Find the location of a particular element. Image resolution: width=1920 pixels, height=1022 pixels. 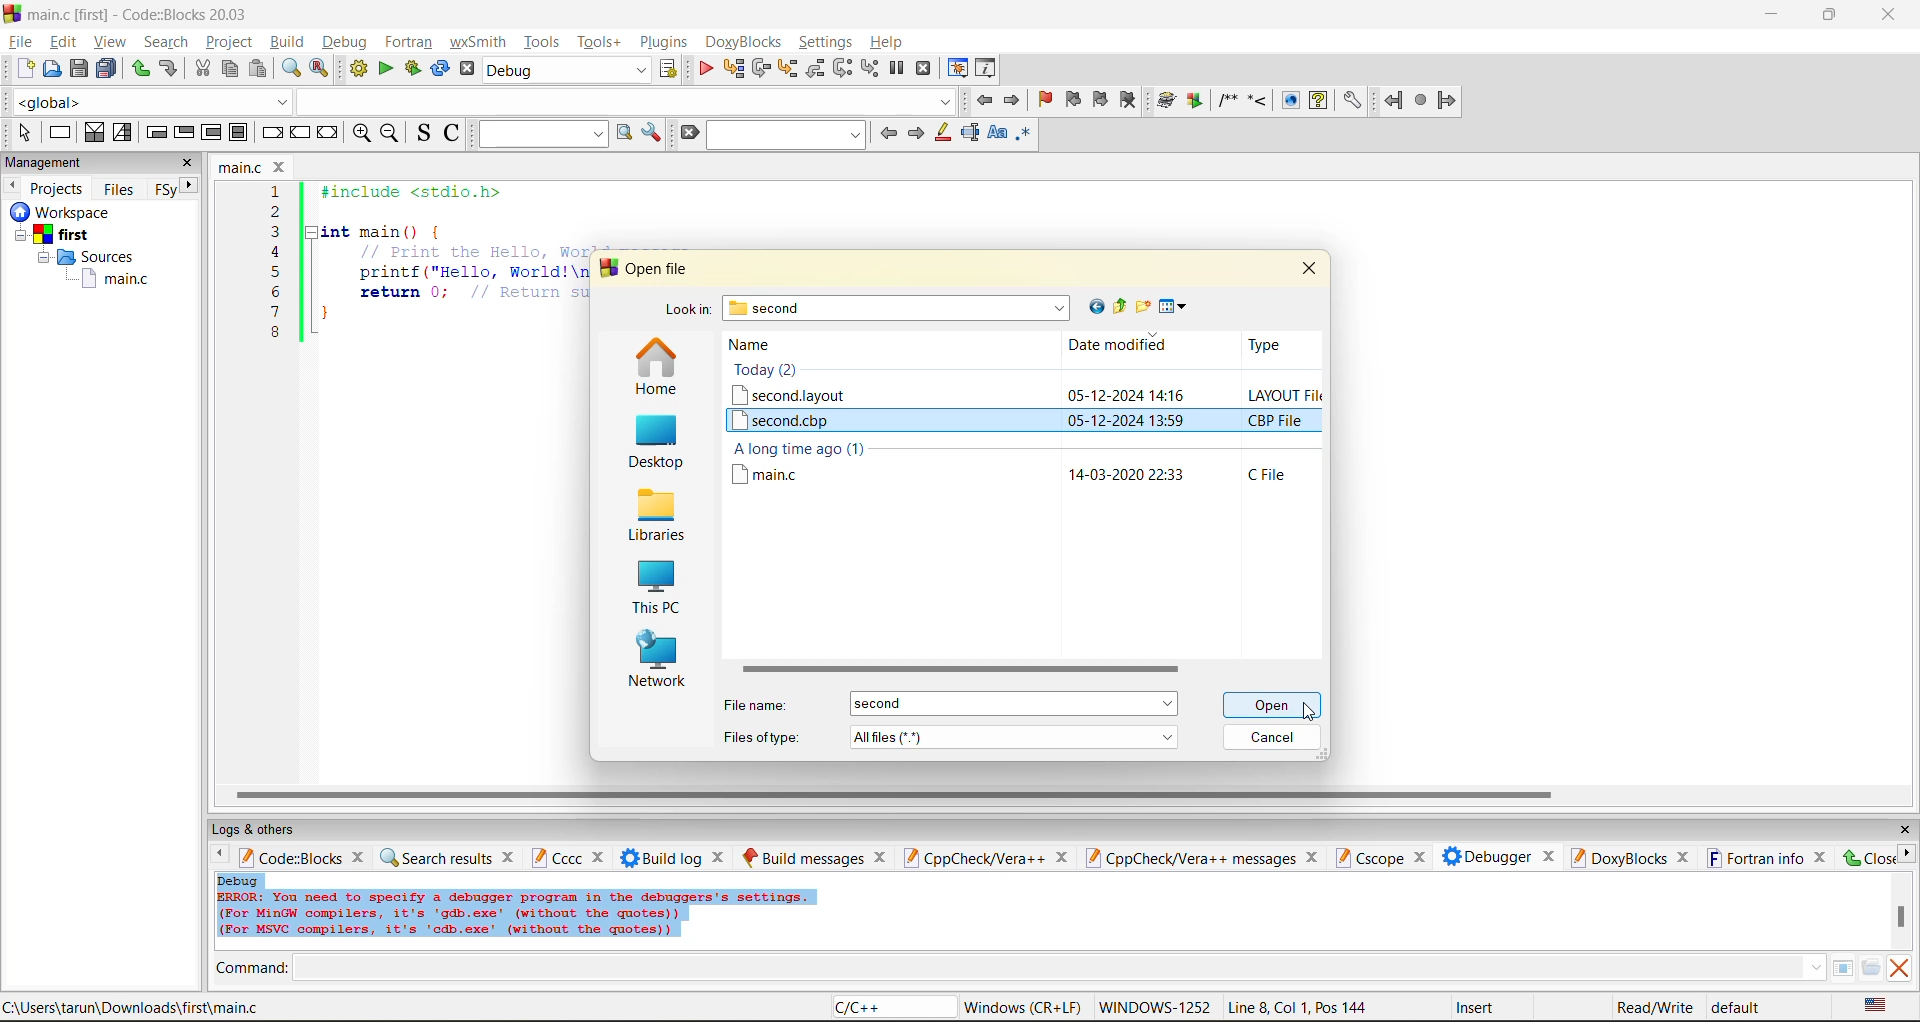

desktop is located at coordinates (653, 444).